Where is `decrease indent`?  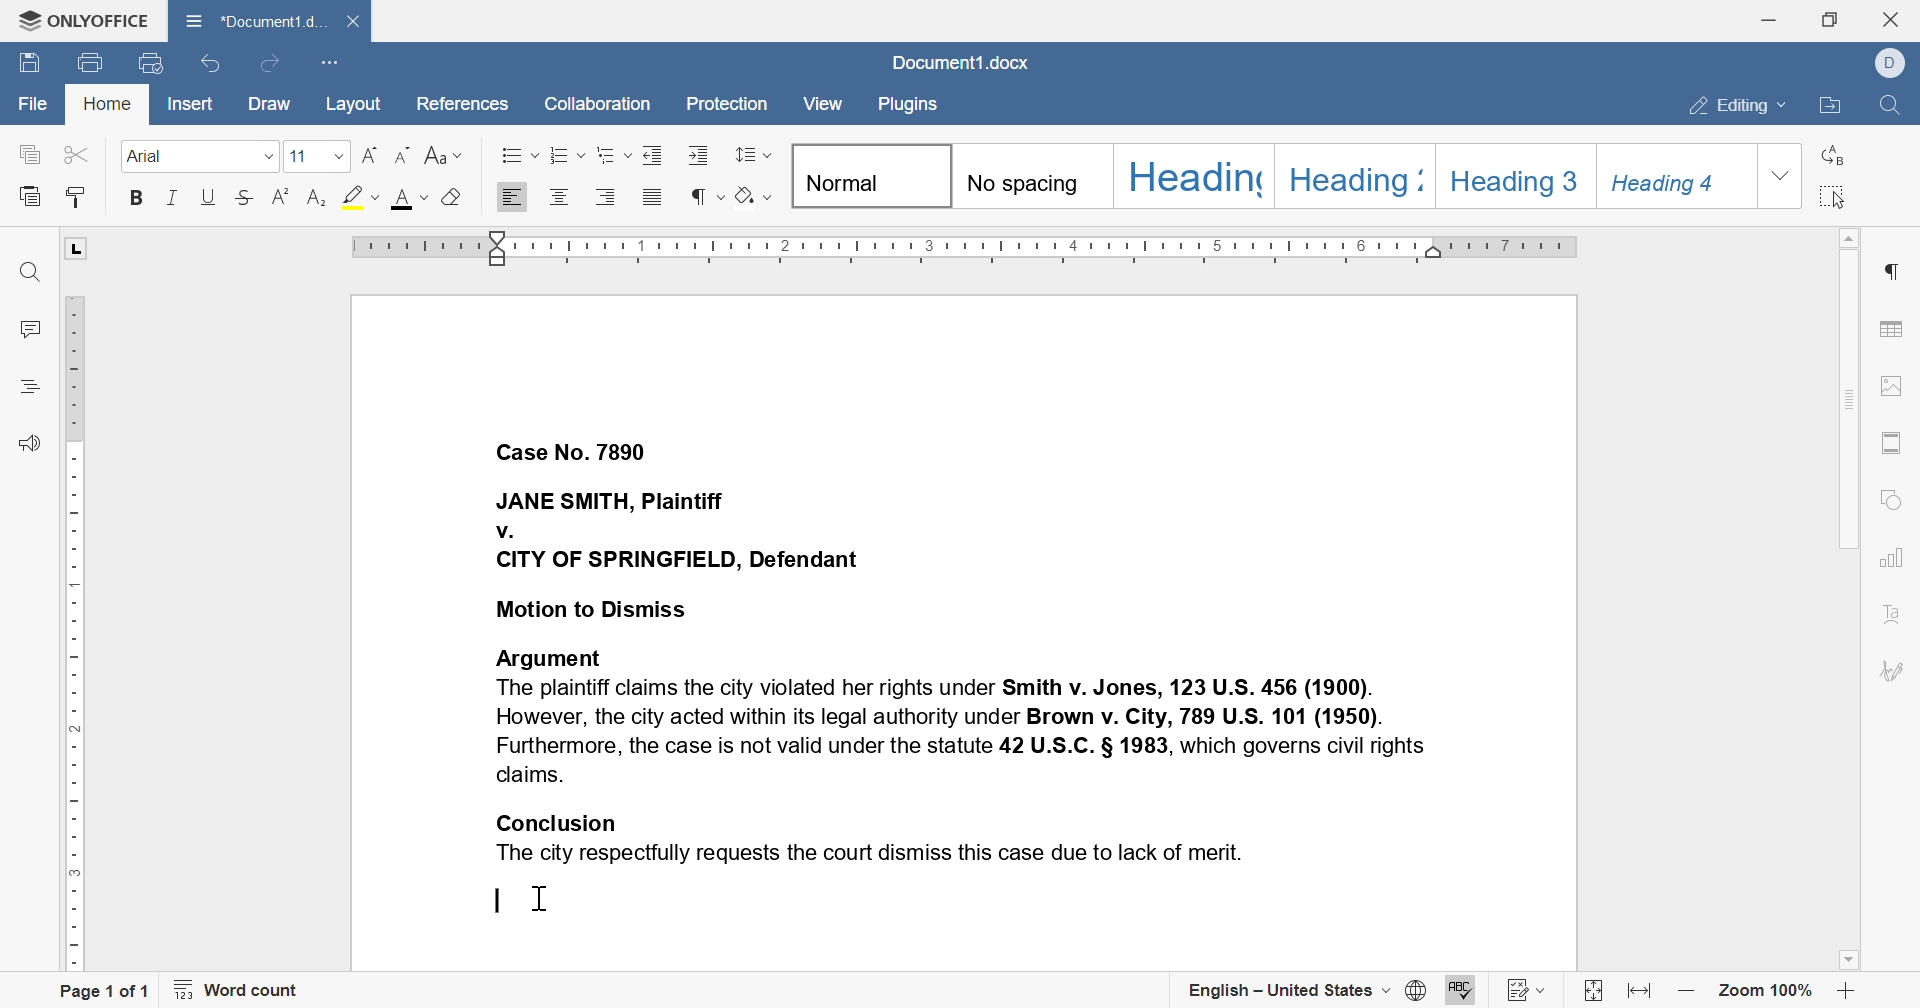
decrease indent is located at coordinates (657, 153).